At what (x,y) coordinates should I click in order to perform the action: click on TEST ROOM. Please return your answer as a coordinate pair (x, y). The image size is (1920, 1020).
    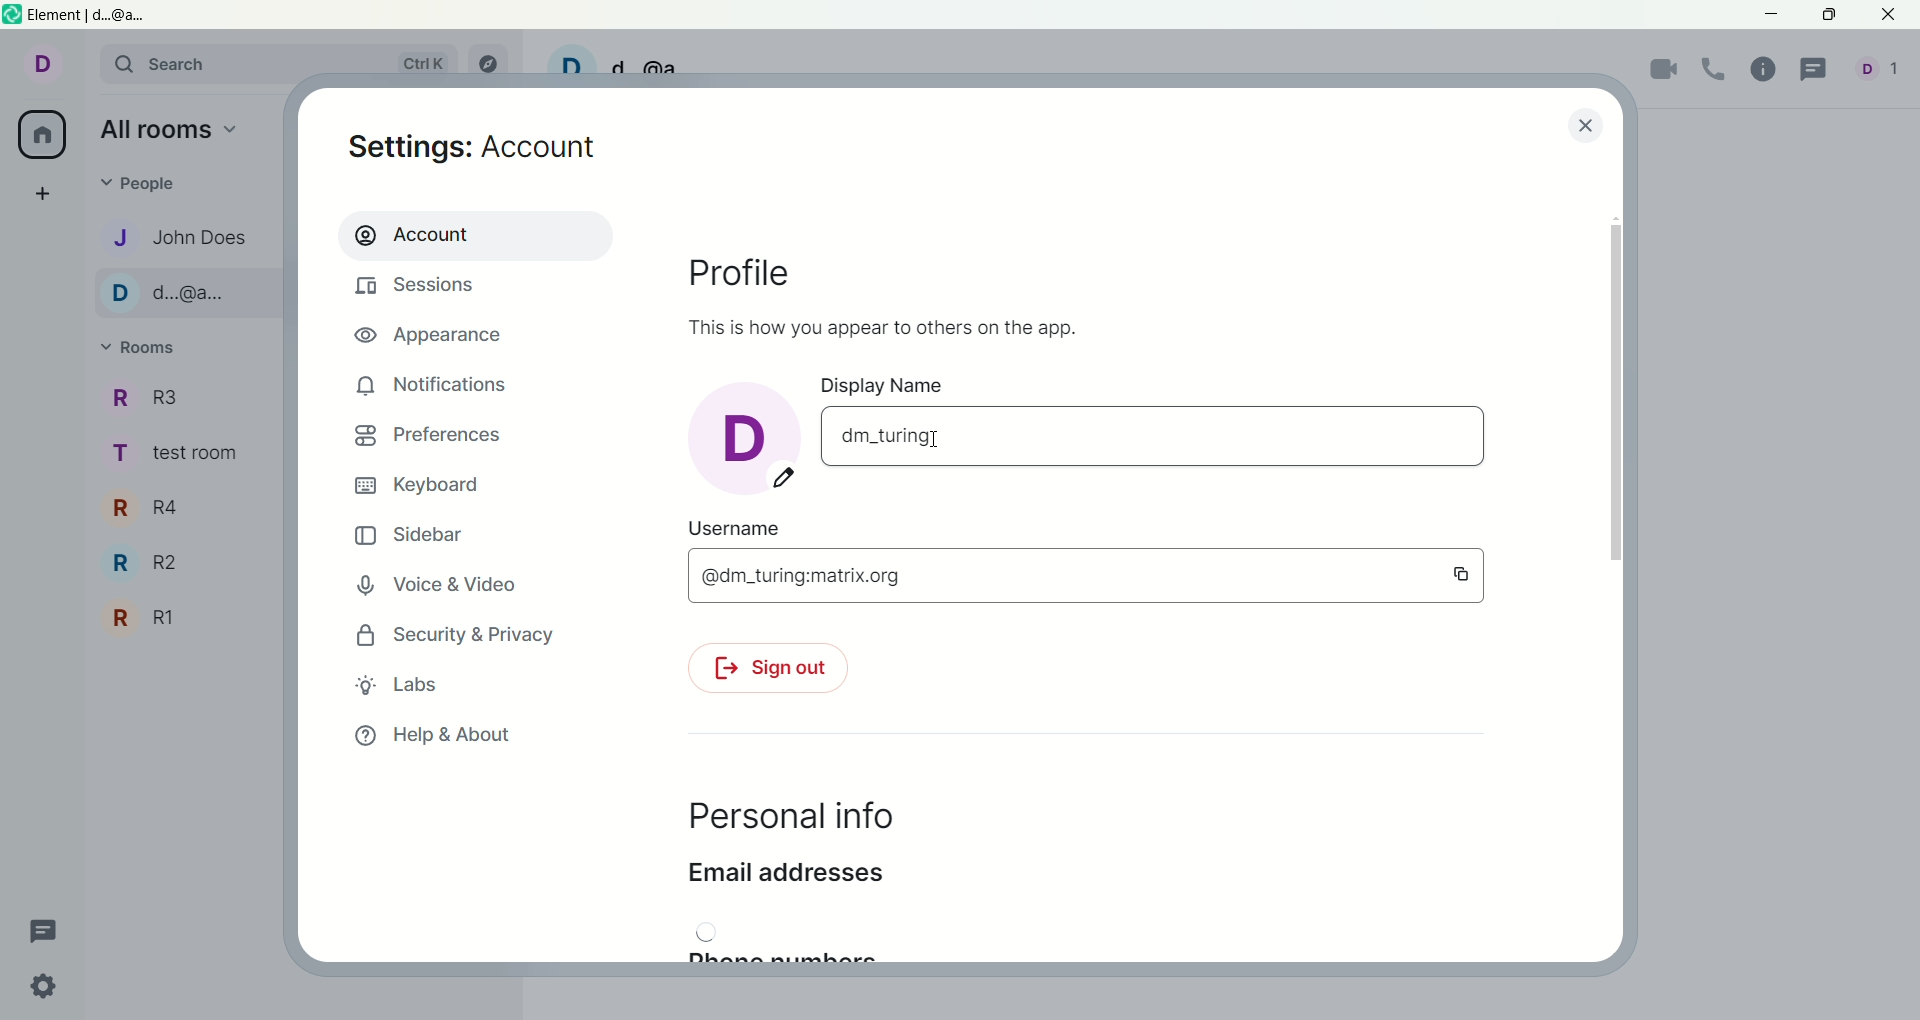
    Looking at the image, I should click on (184, 458).